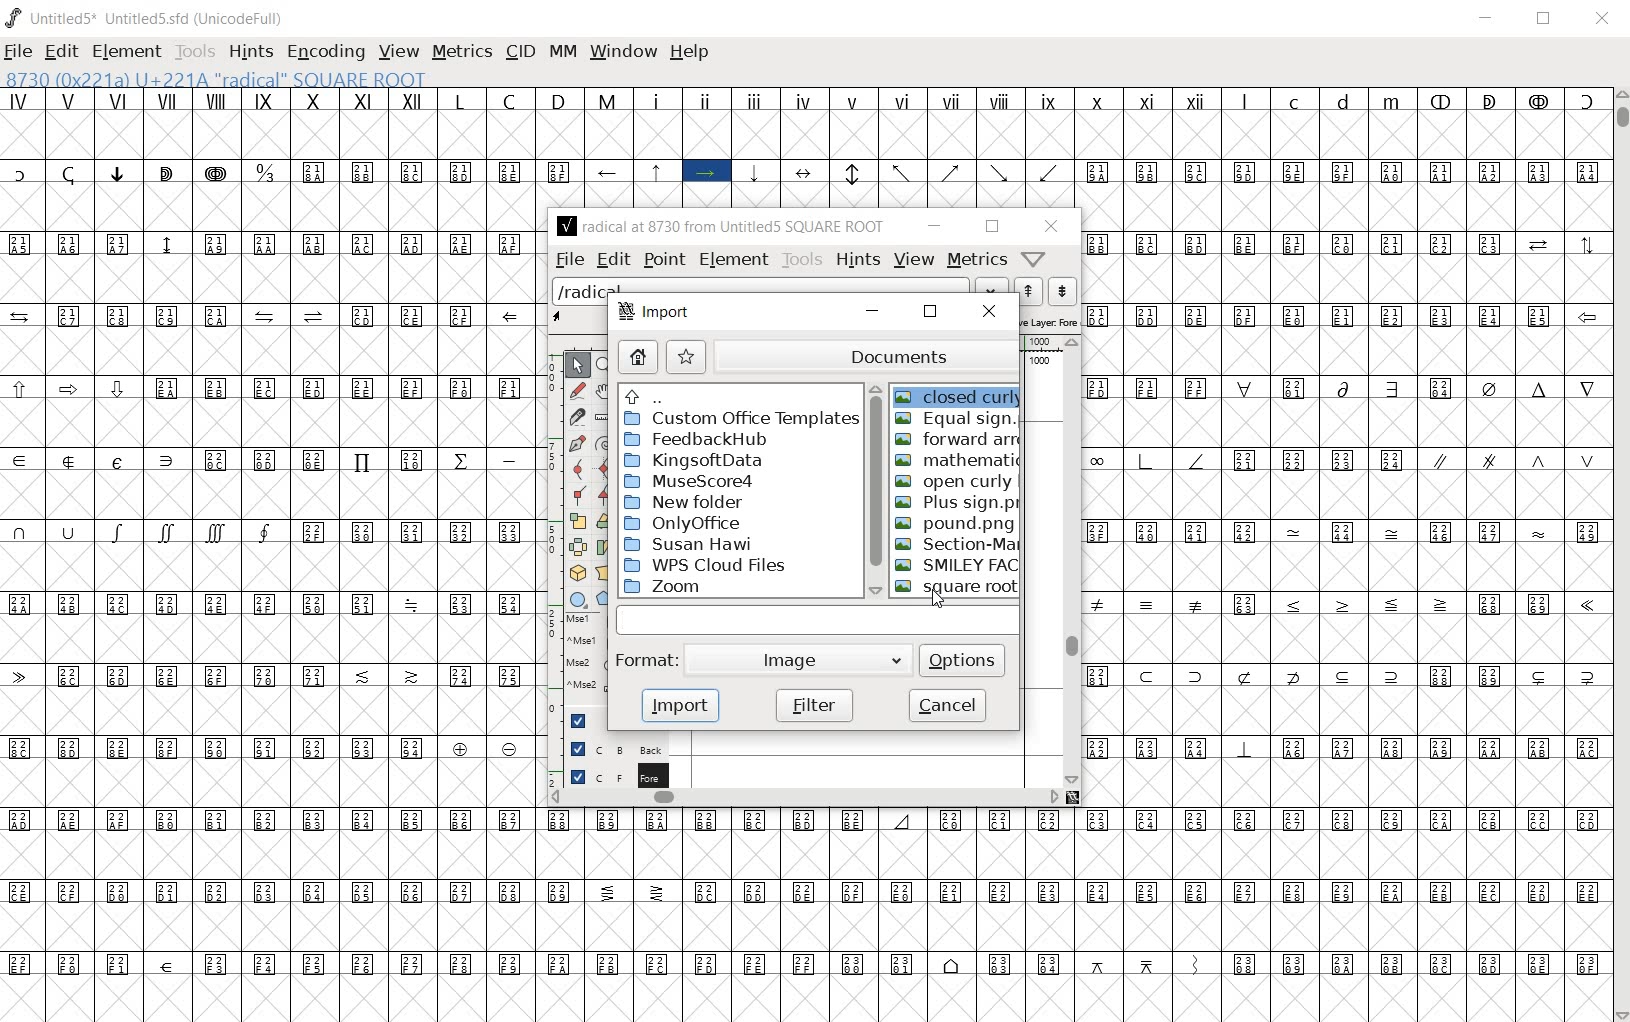 This screenshot has height=1022, width=1630. I want to click on pointer, so click(579, 363).